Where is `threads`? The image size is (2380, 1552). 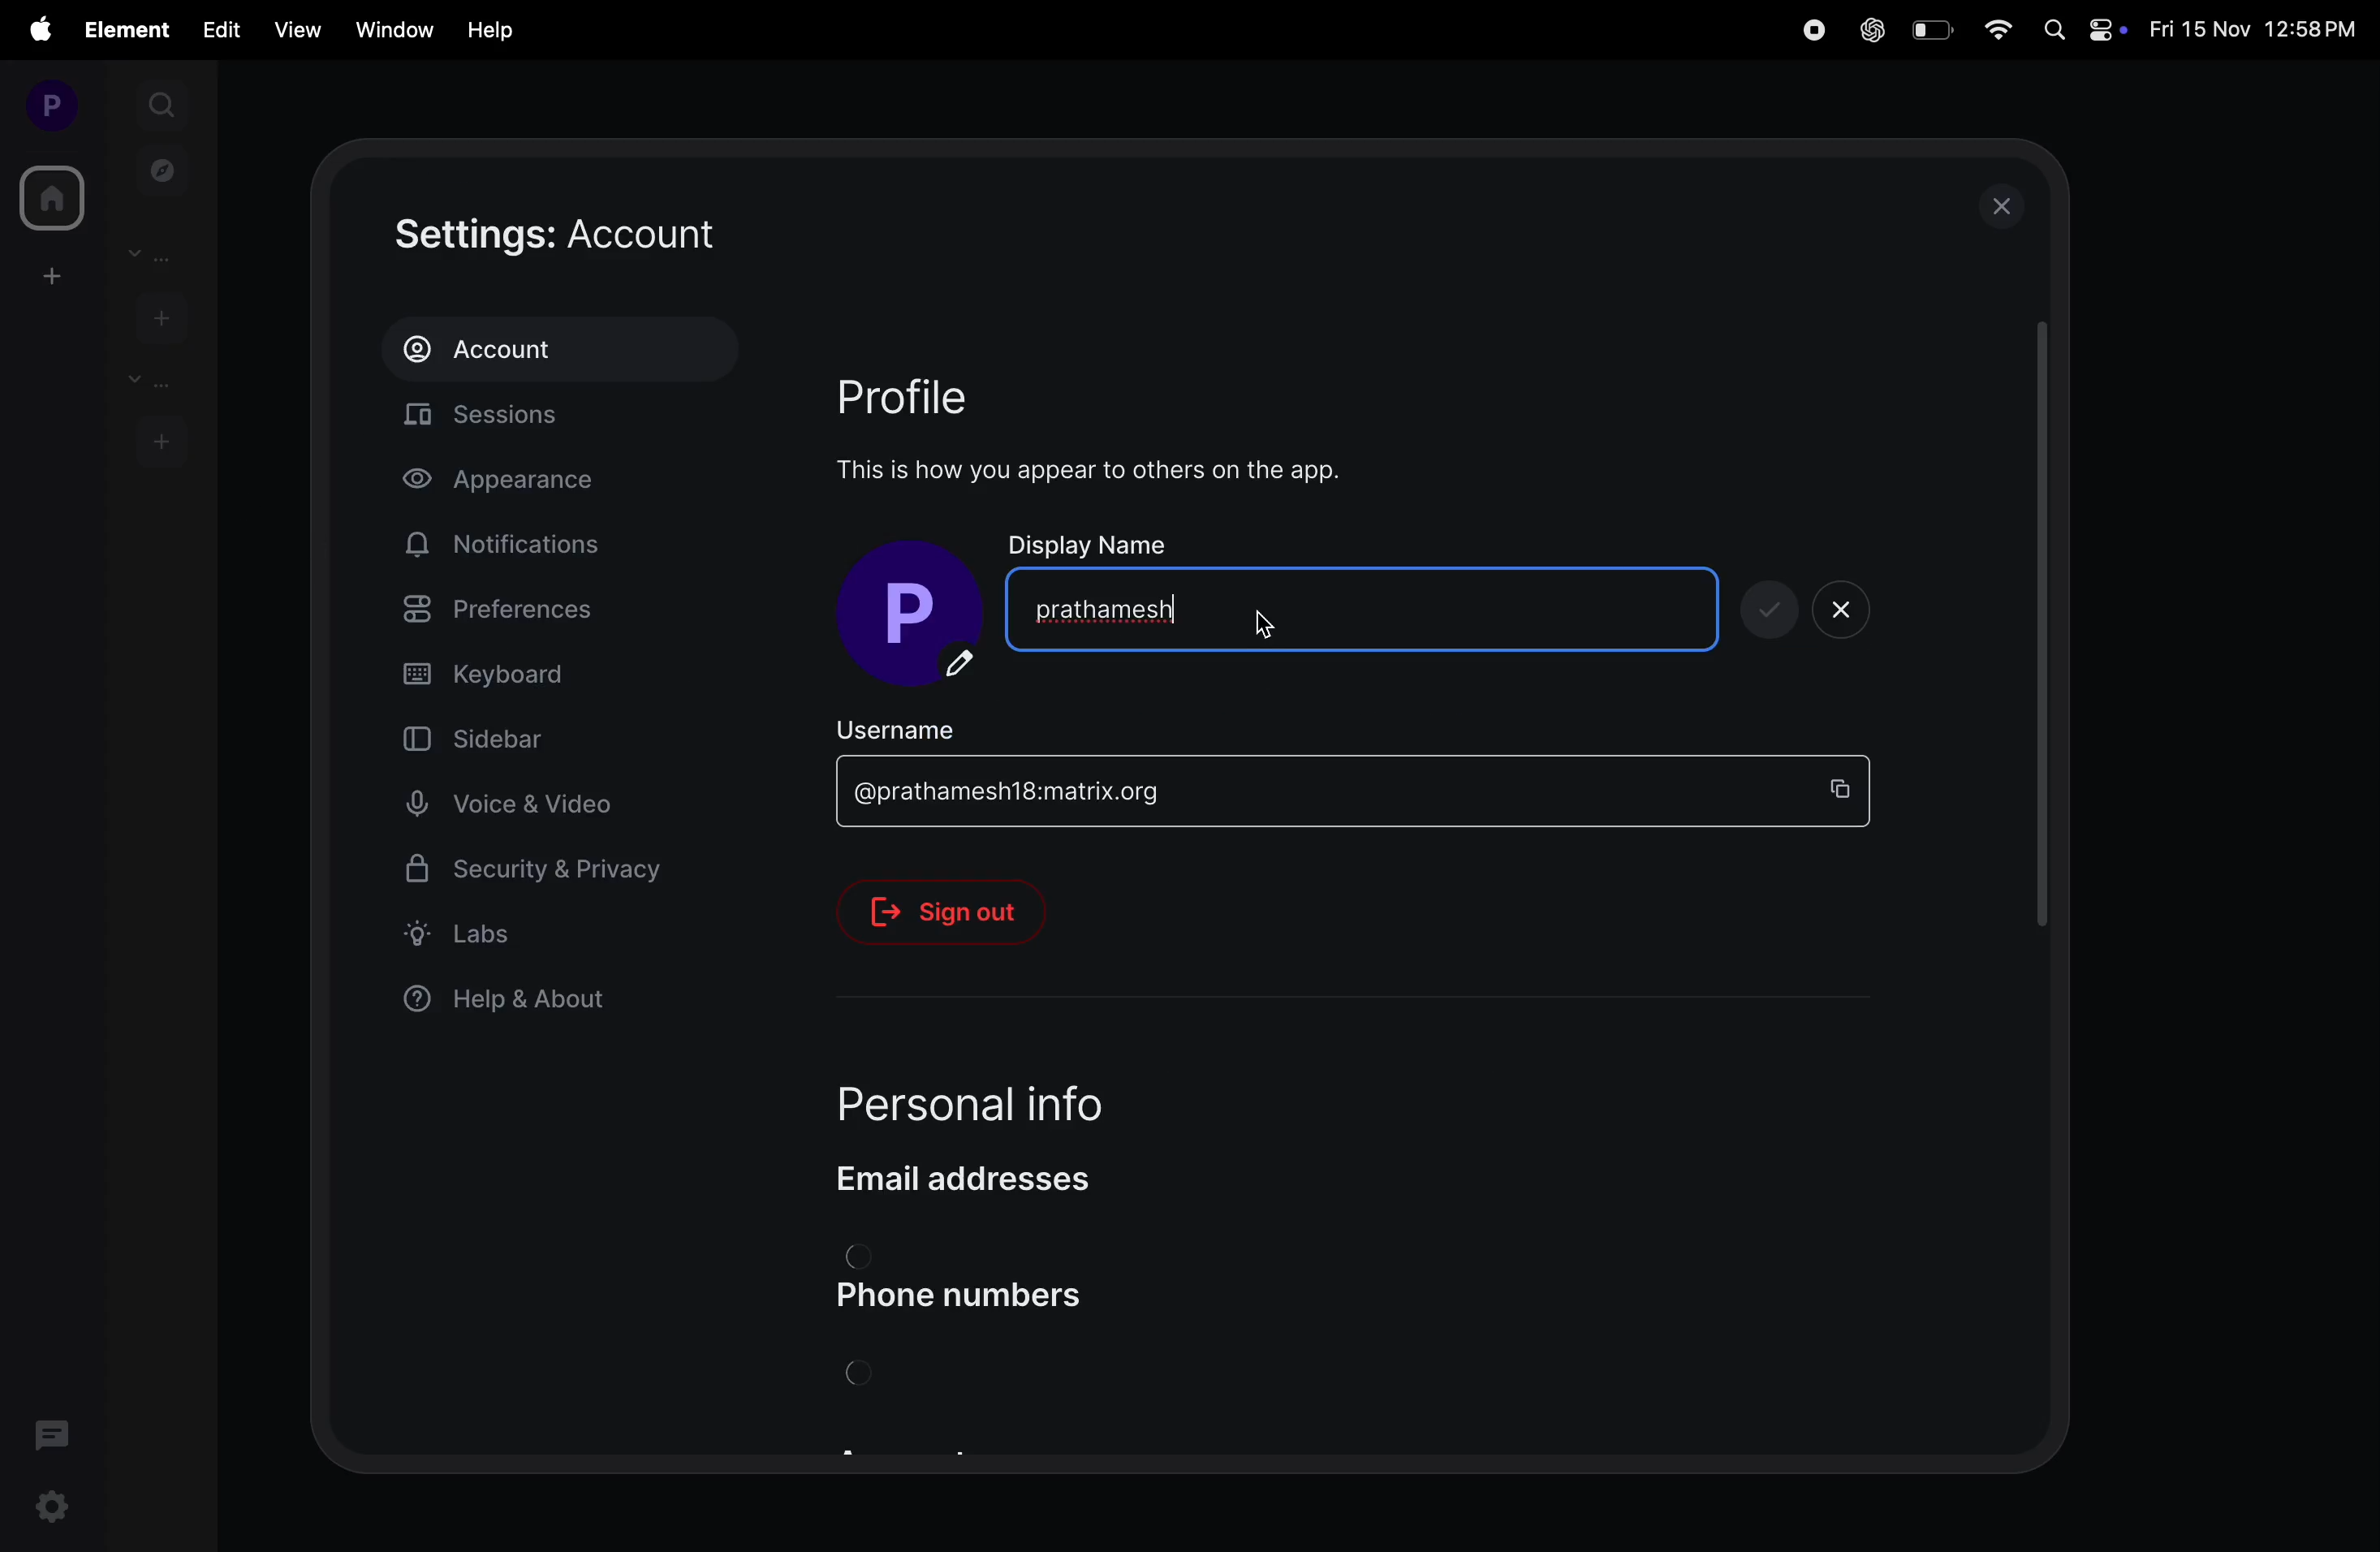
threads is located at coordinates (53, 1432).